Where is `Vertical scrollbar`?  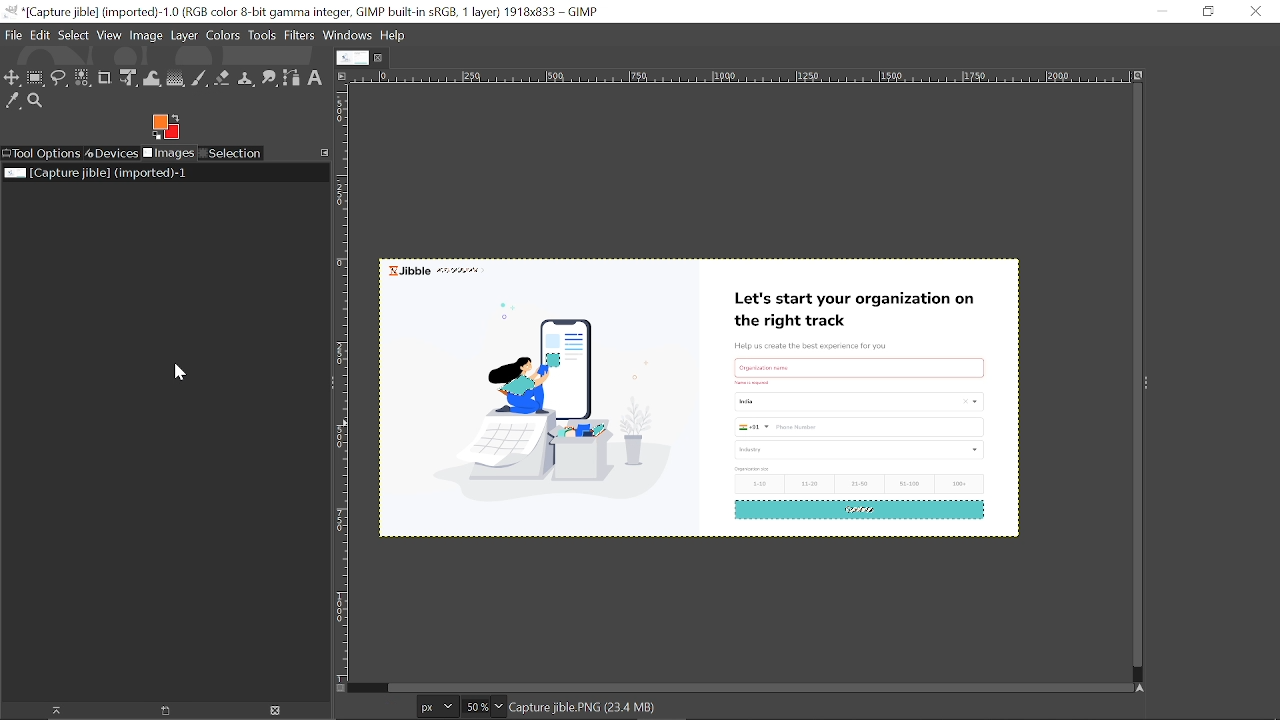
Vertical scrollbar is located at coordinates (1133, 377).